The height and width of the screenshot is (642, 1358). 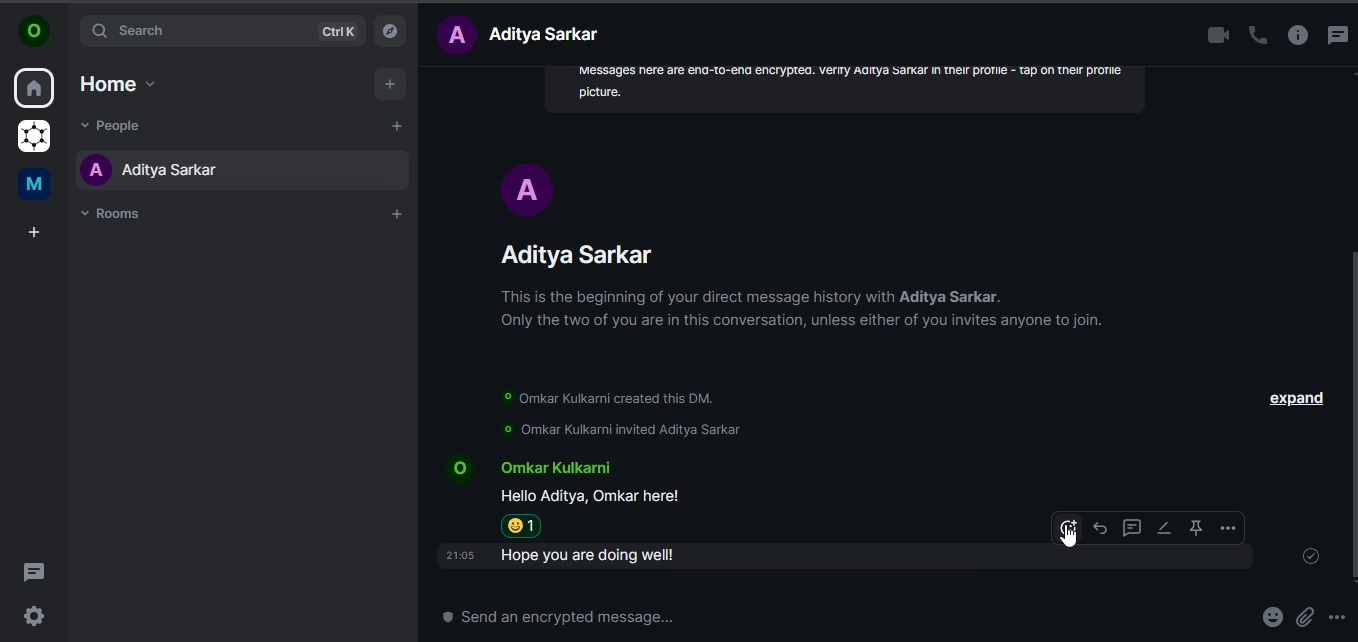 What do you see at coordinates (1296, 36) in the screenshot?
I see `room info` at bounding box center [1296, 36].